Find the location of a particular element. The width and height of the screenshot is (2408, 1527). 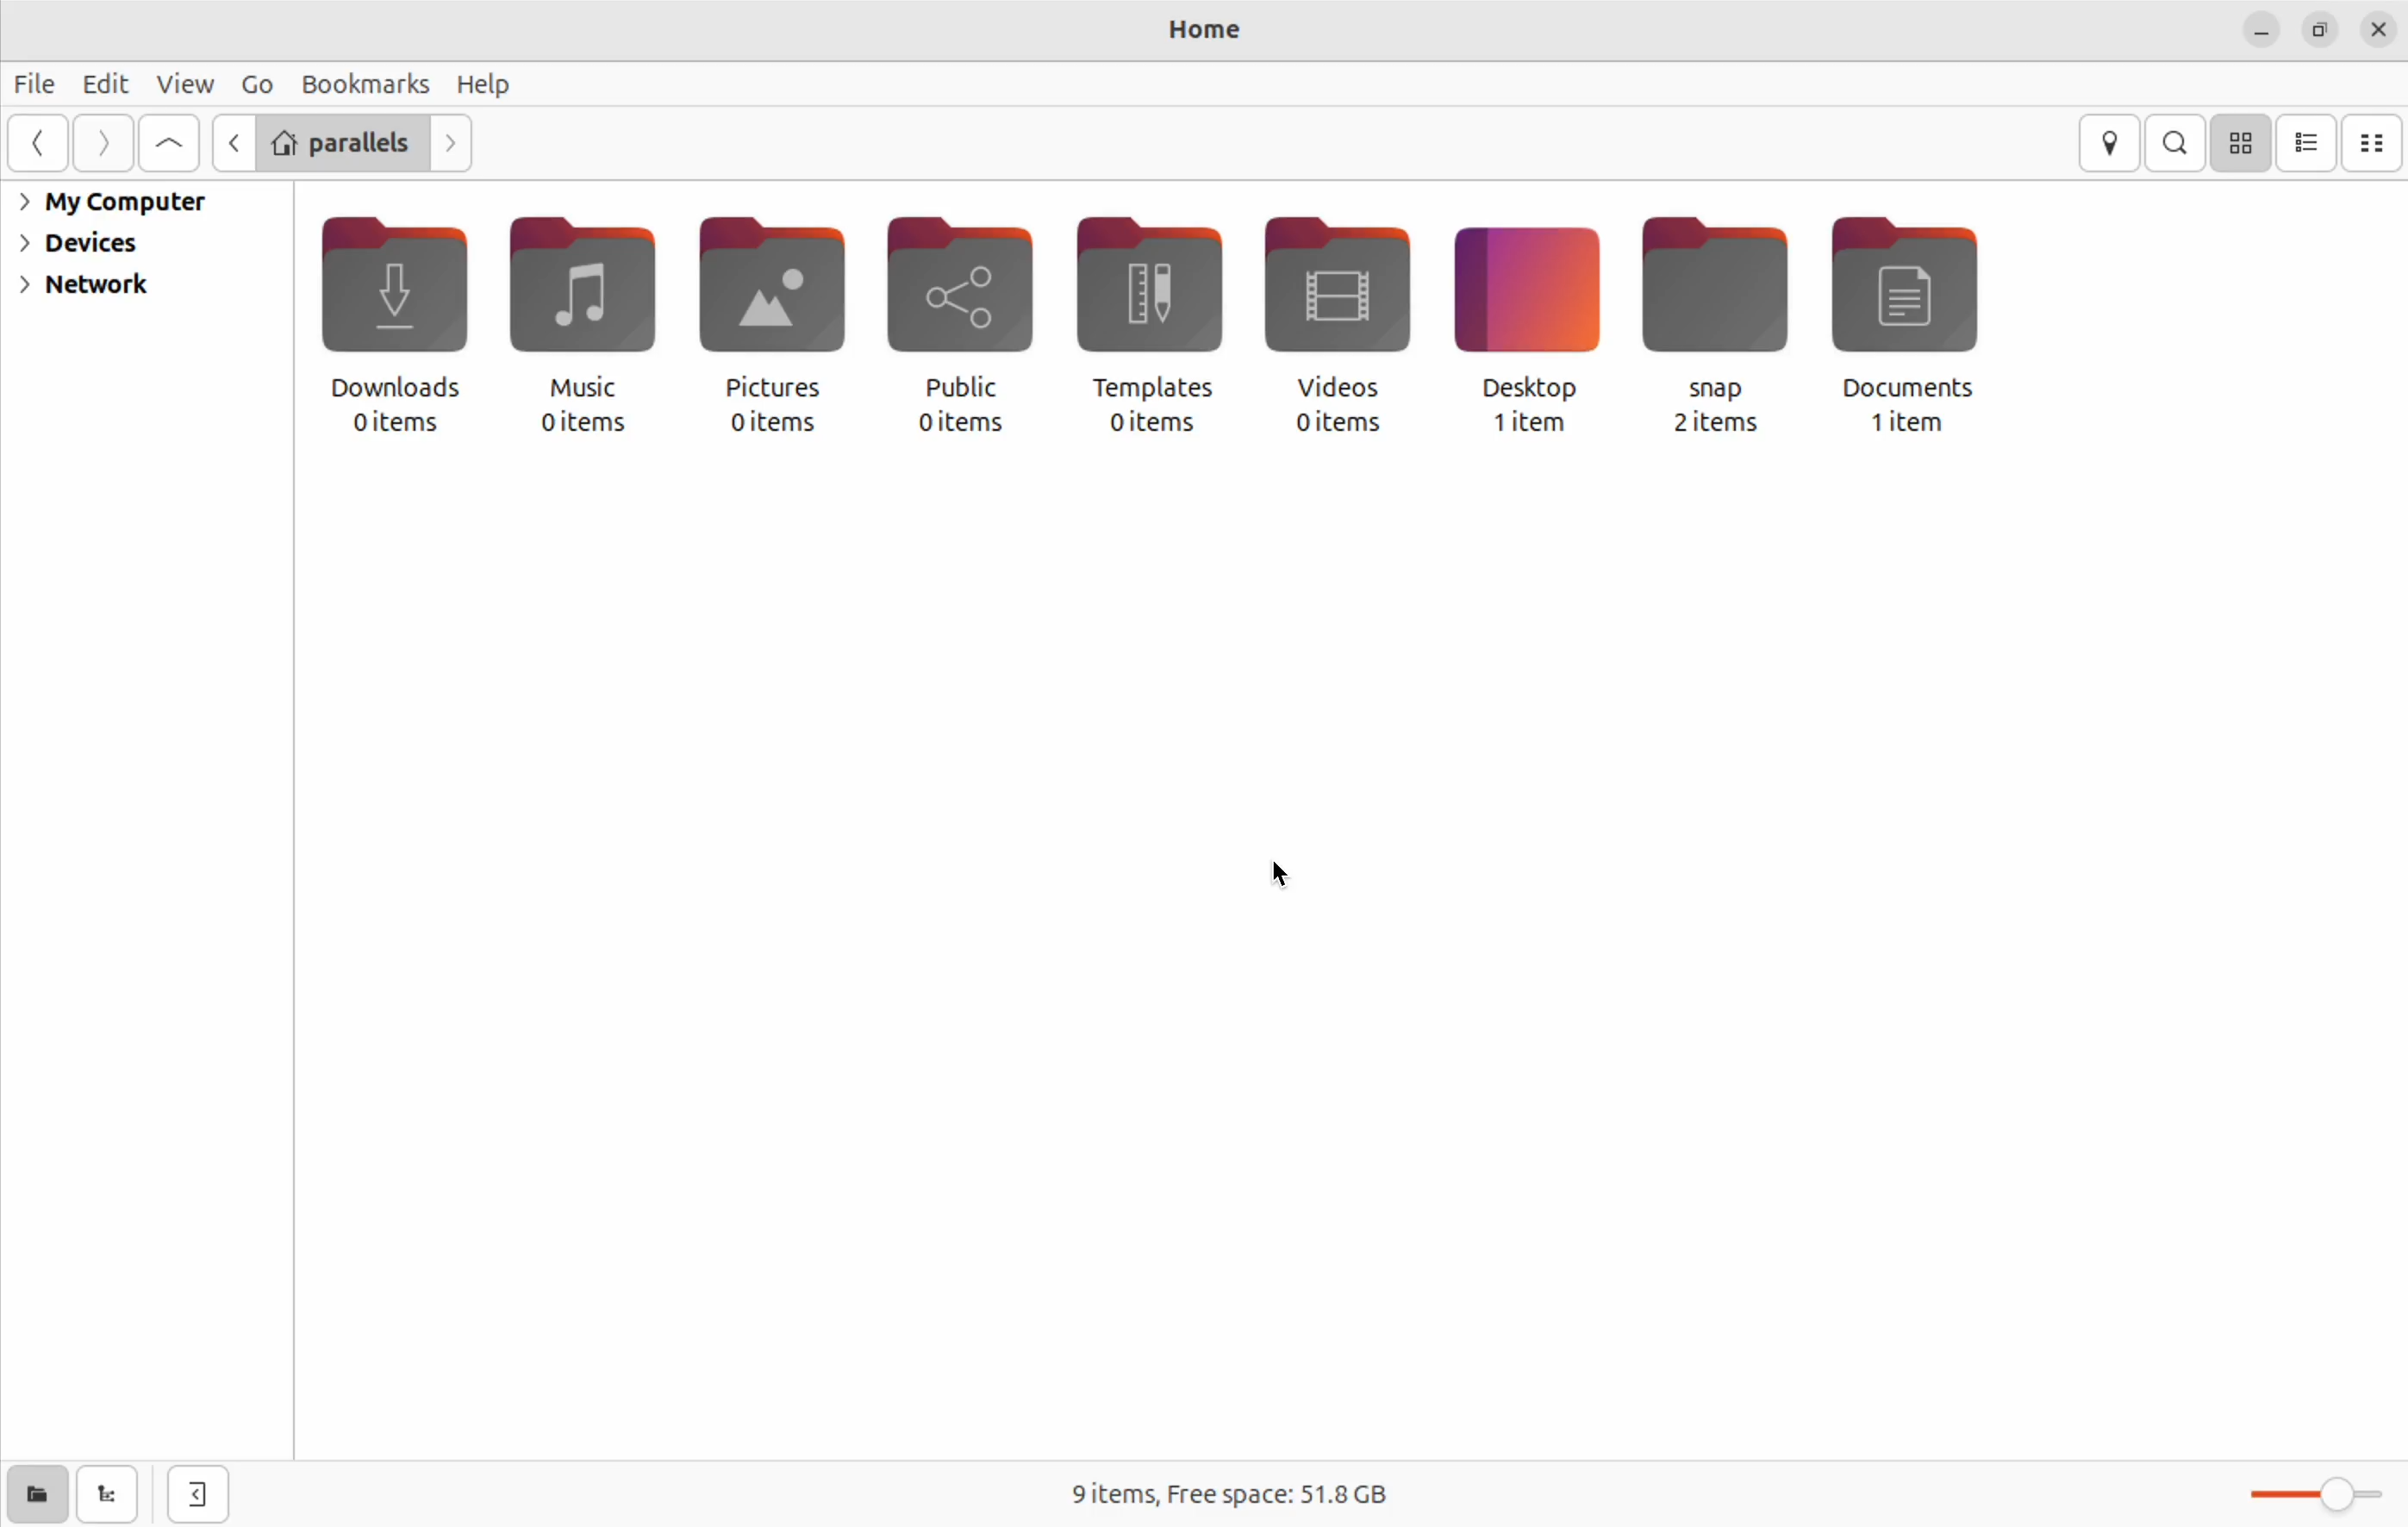

music 0 items is located at coordinates (578, 327).